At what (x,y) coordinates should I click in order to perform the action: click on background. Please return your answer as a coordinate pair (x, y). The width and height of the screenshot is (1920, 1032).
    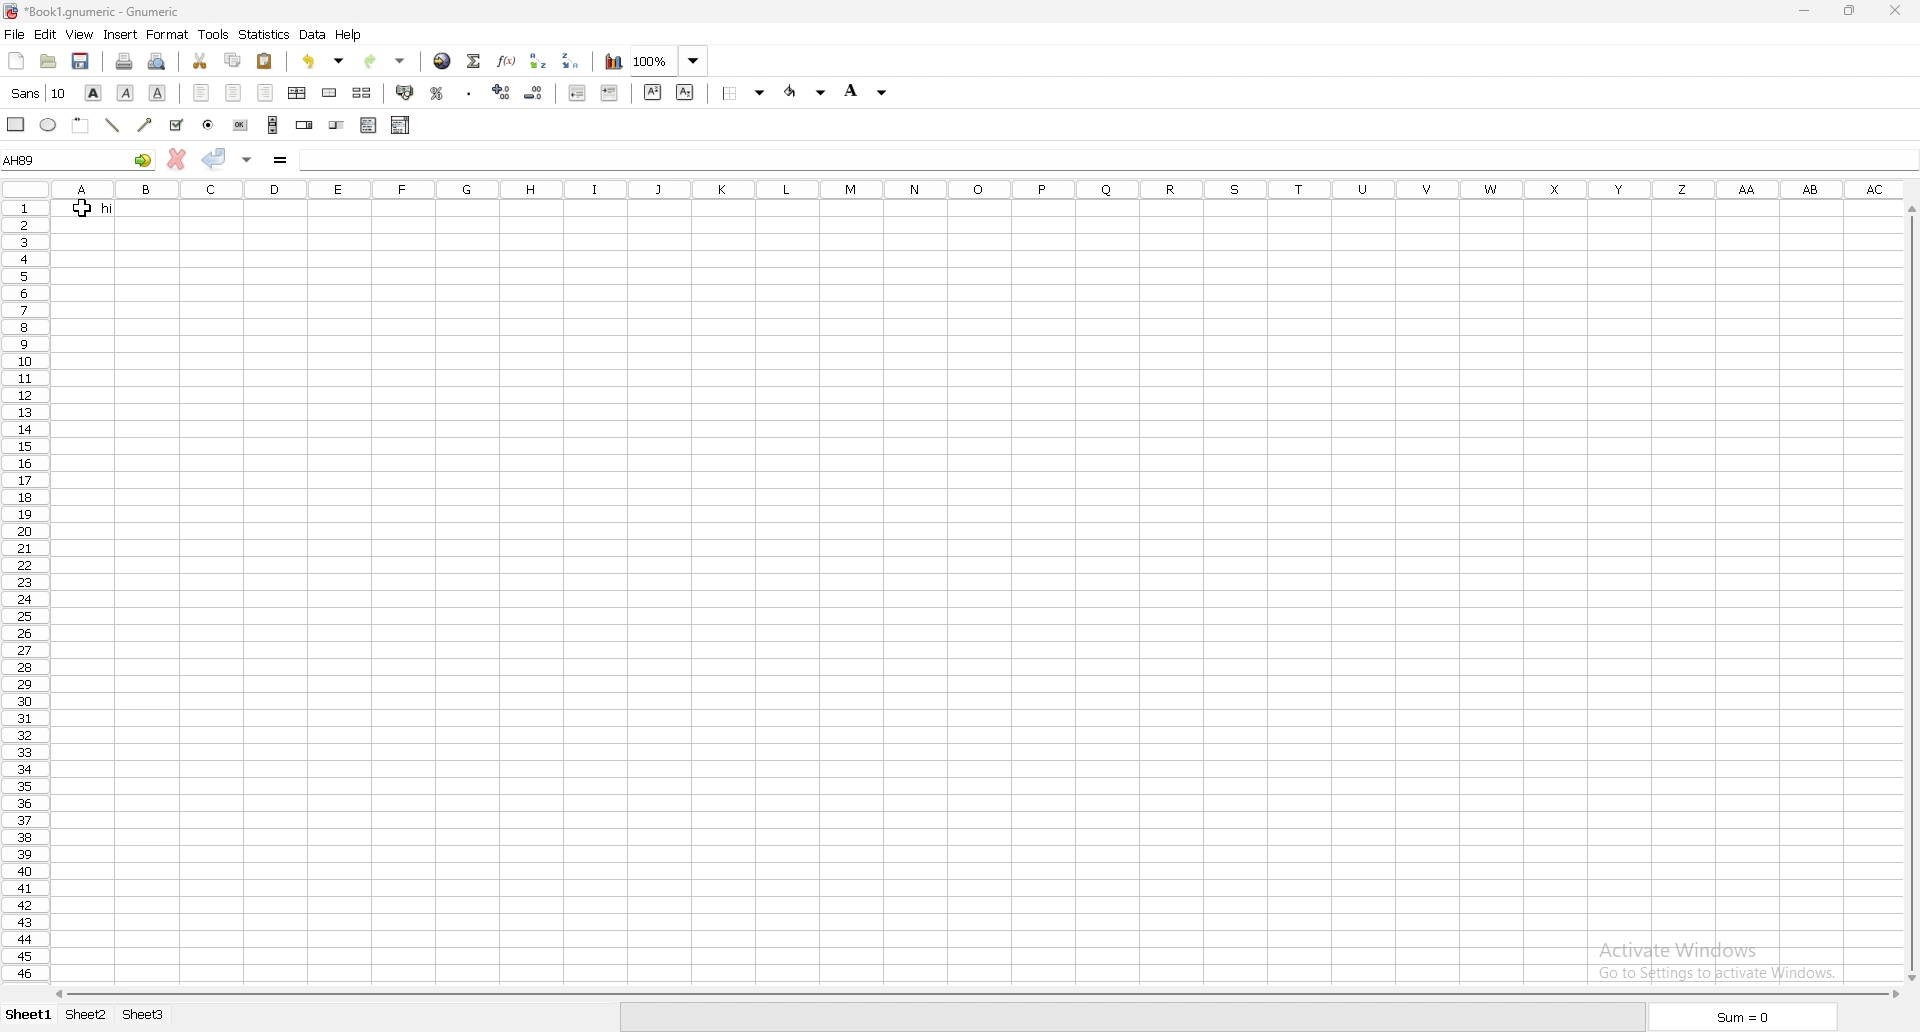
    Looking at the image, I should click on (868, 90).